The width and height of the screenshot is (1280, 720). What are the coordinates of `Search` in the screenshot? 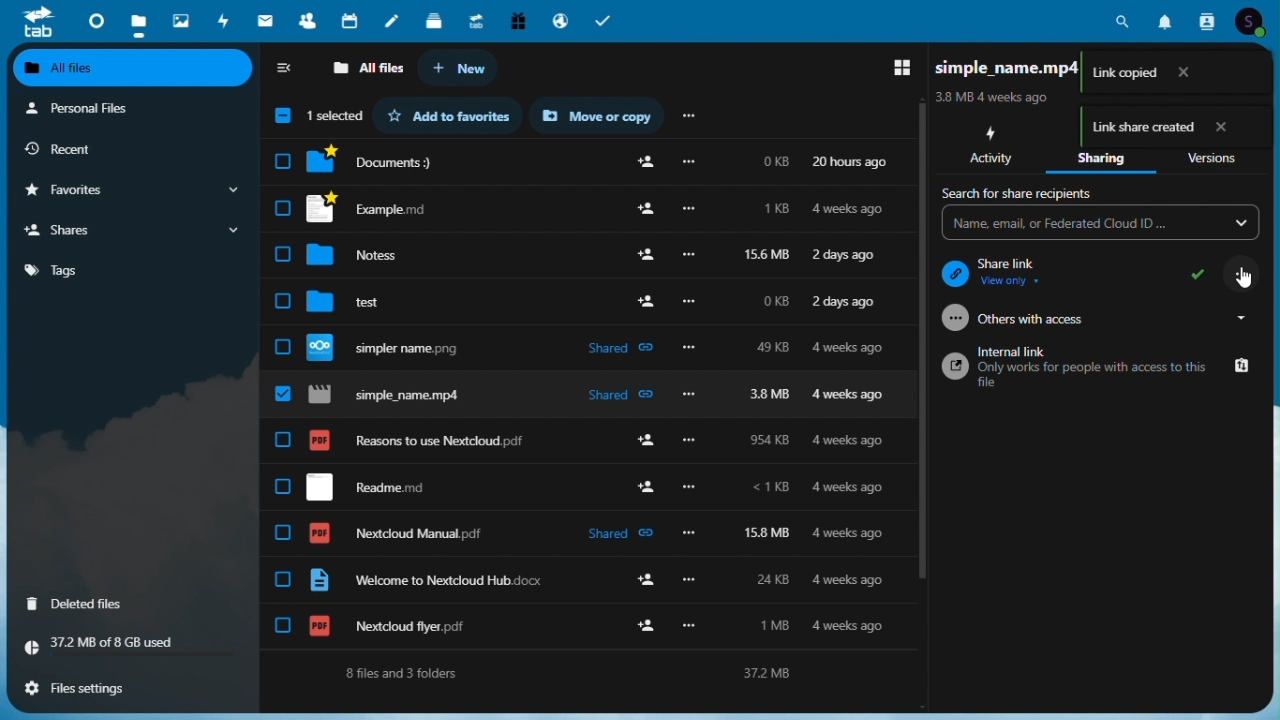 It's located at (1126, 19).